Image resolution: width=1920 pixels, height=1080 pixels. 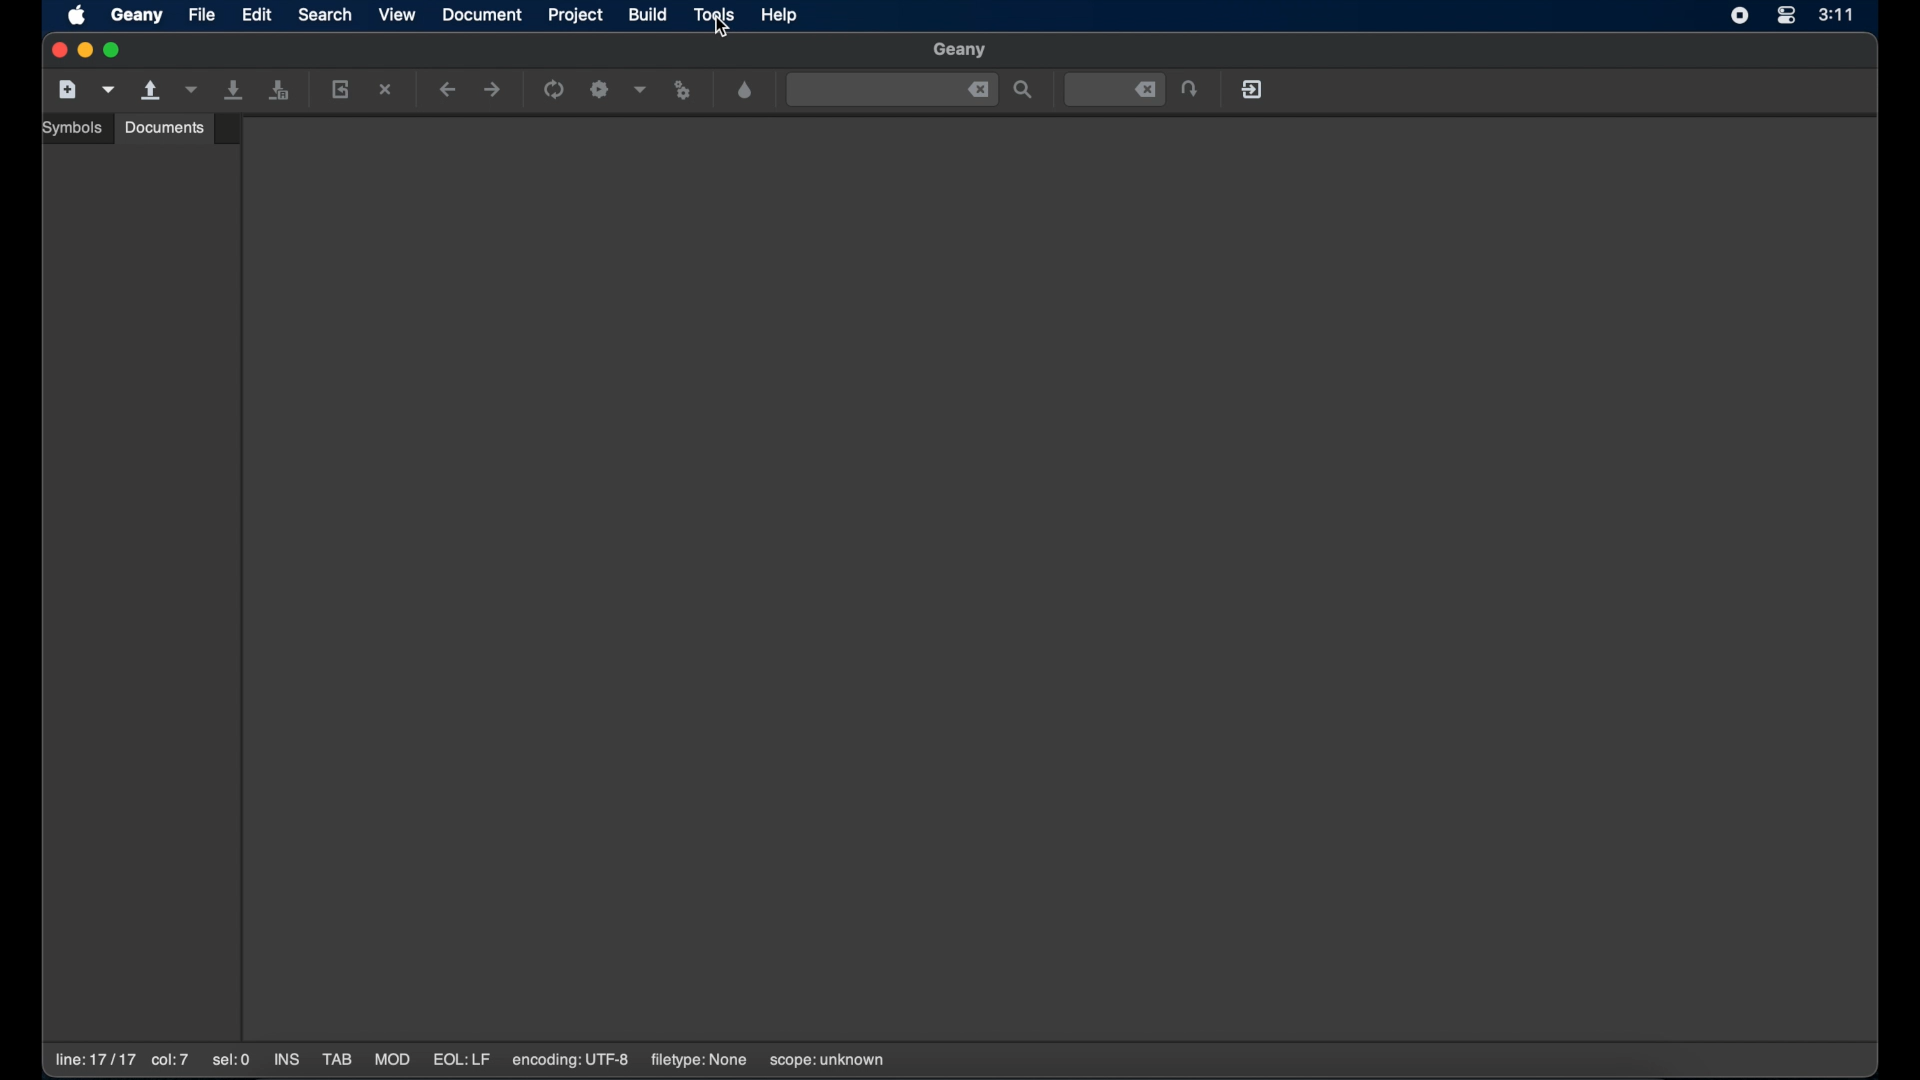 I want to click on co:7, so click(x=169, y=1061).